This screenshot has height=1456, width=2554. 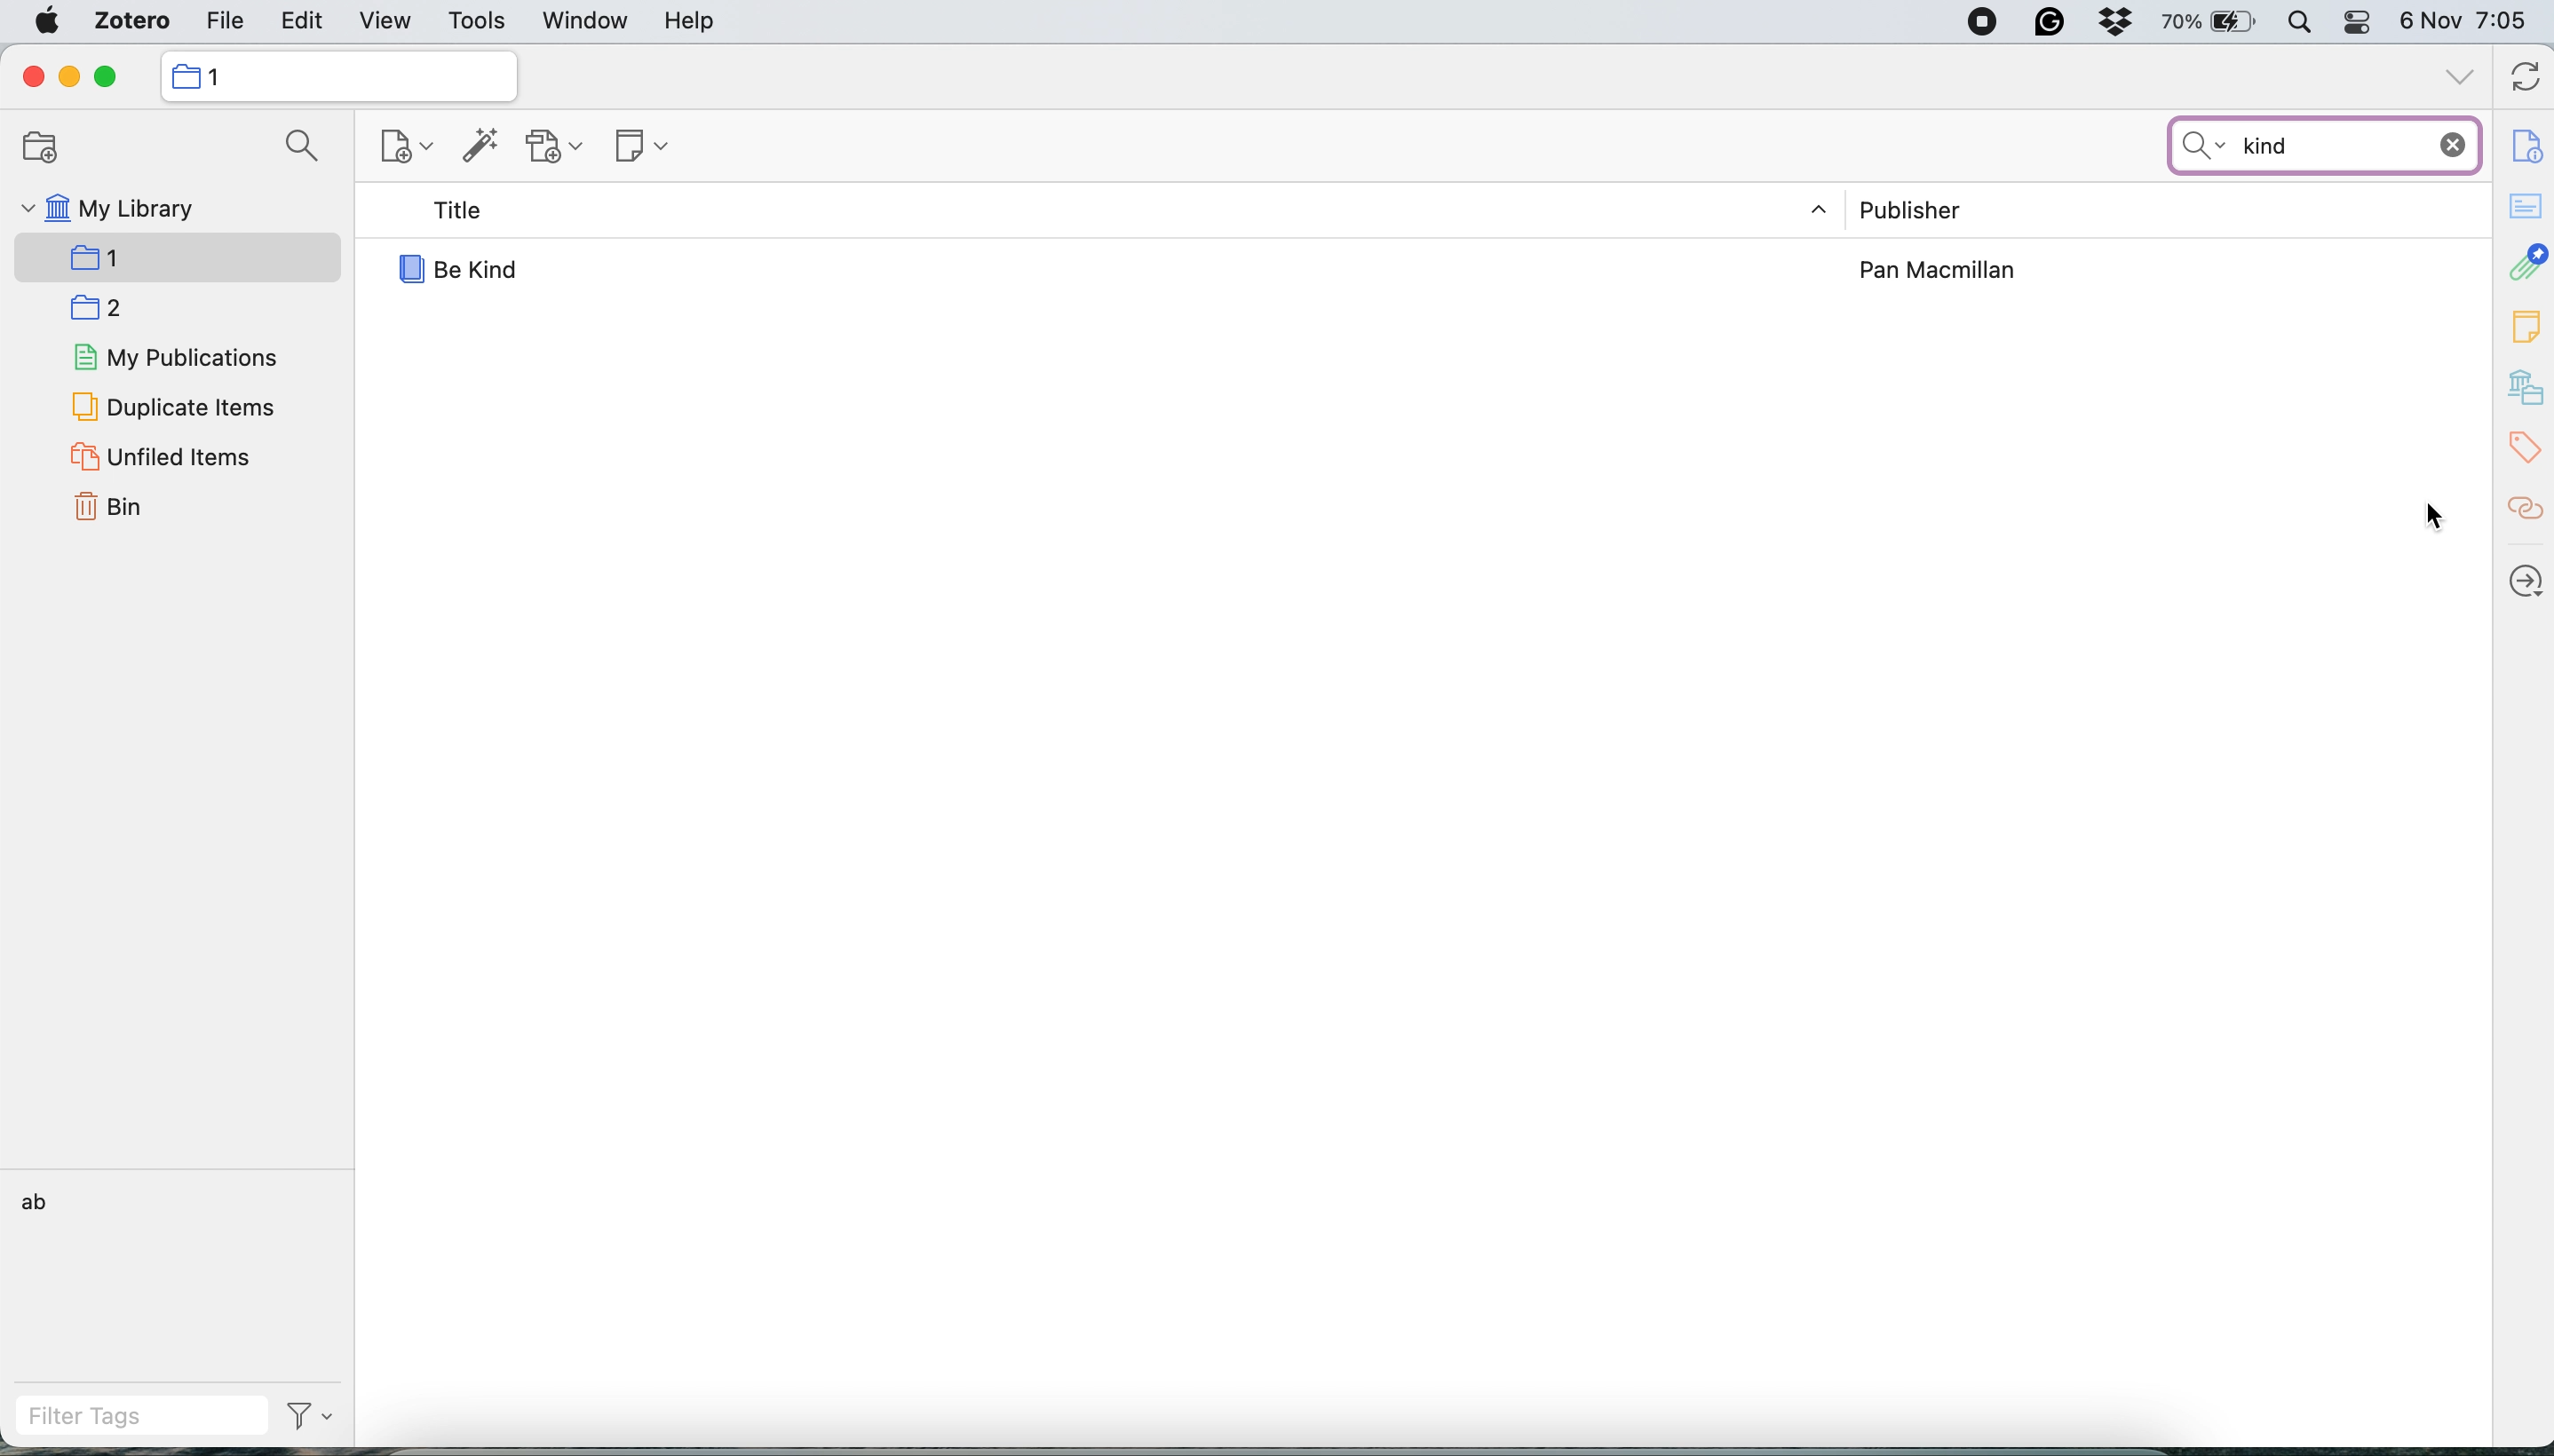 I want to click on tools, so click(x=486, y=22).